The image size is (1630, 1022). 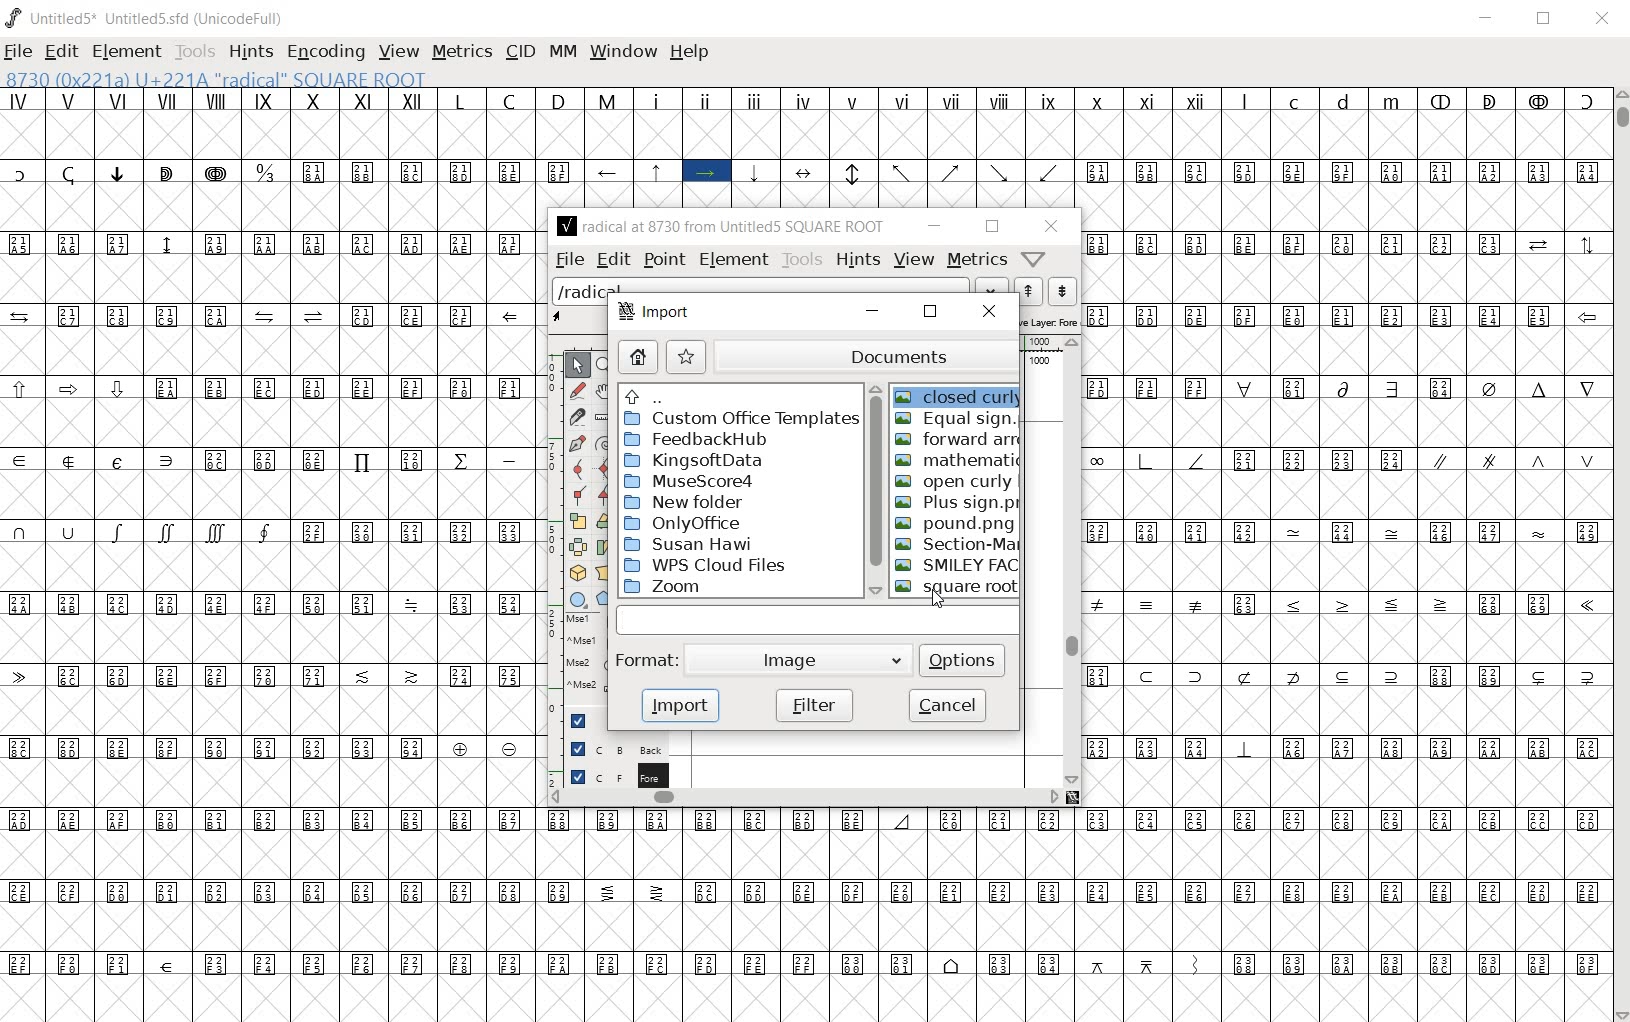 What do you see at coordinates (268, 559) in the screenshot?
I see `Glyph characters` at bounding box center [268, 559].